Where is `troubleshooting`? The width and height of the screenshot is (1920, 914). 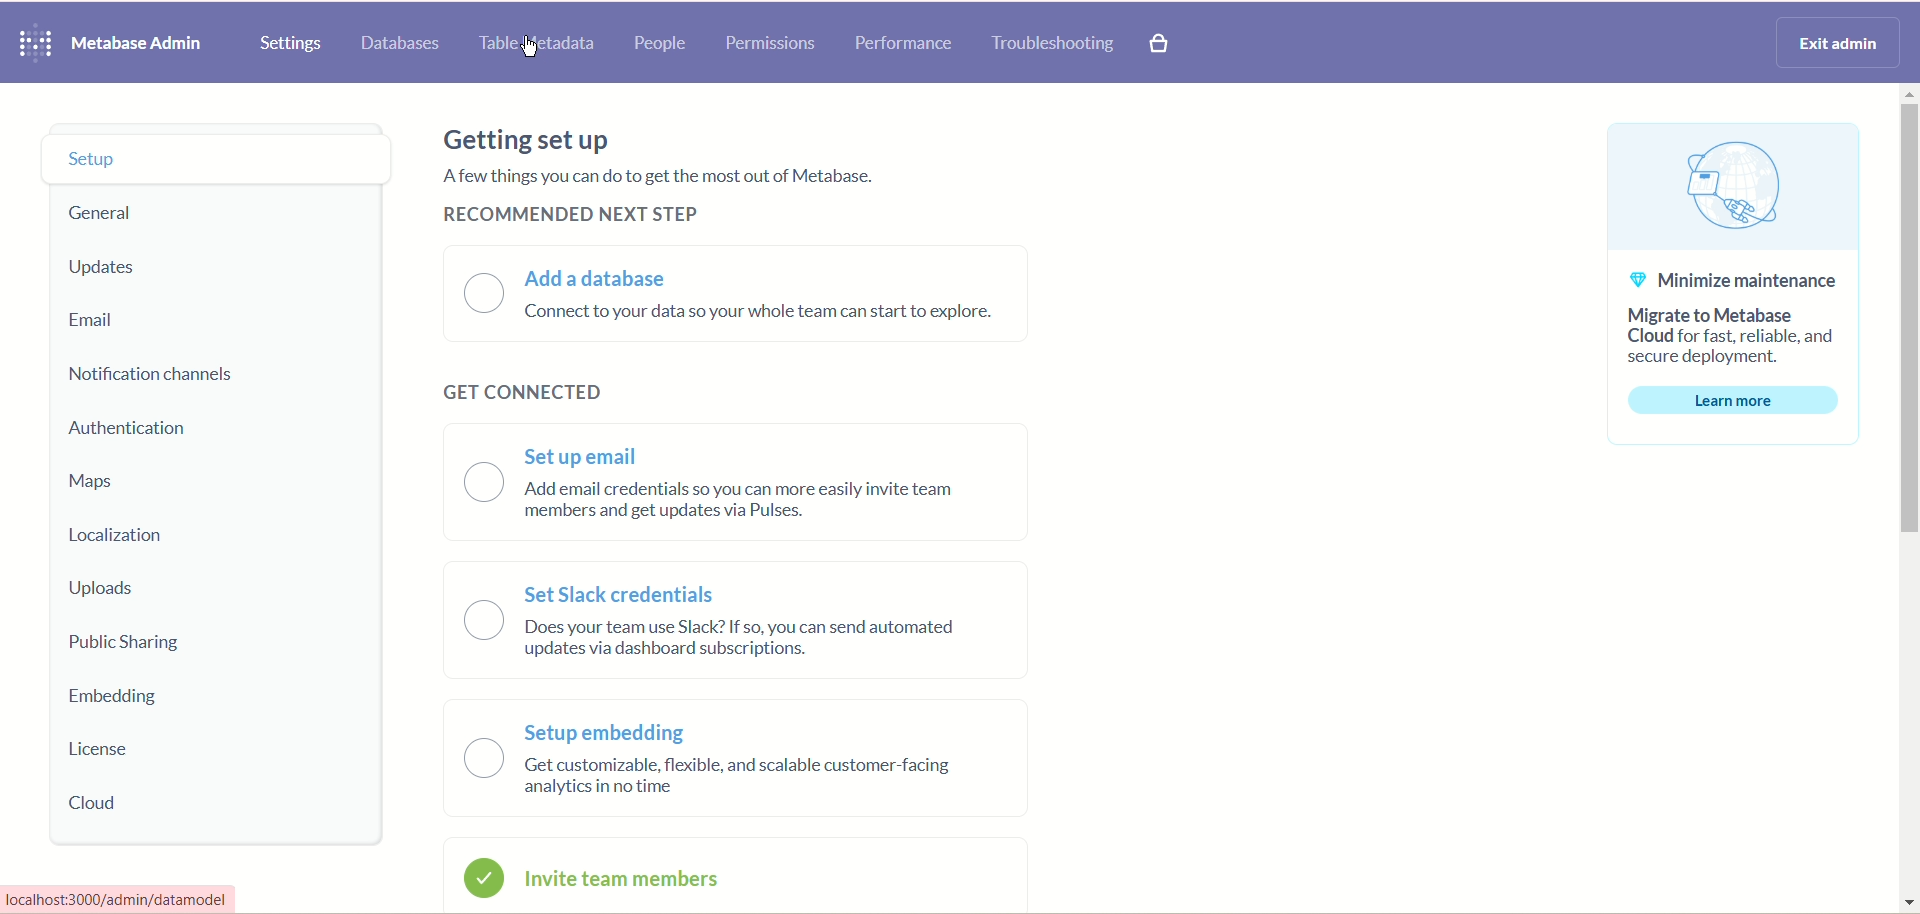
troubleshooting is located at coordinates (1053, 43).